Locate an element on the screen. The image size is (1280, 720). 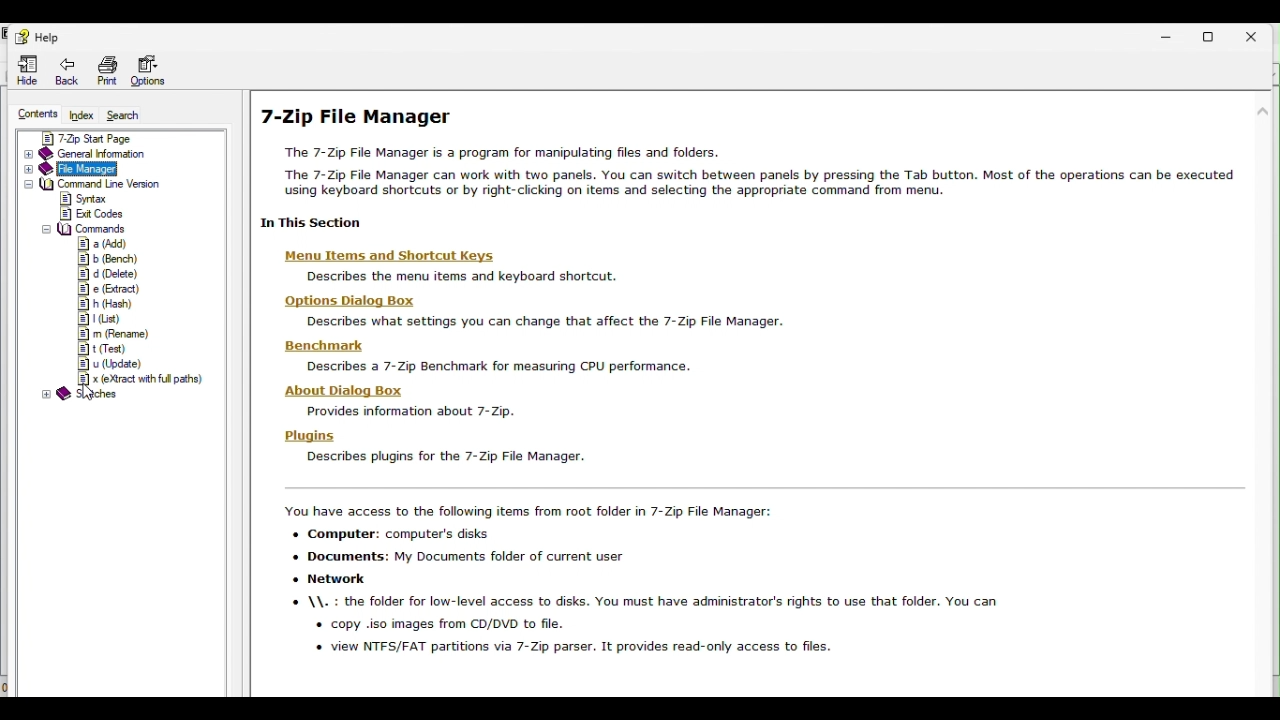
Contents is located at coordinates (30, 115).